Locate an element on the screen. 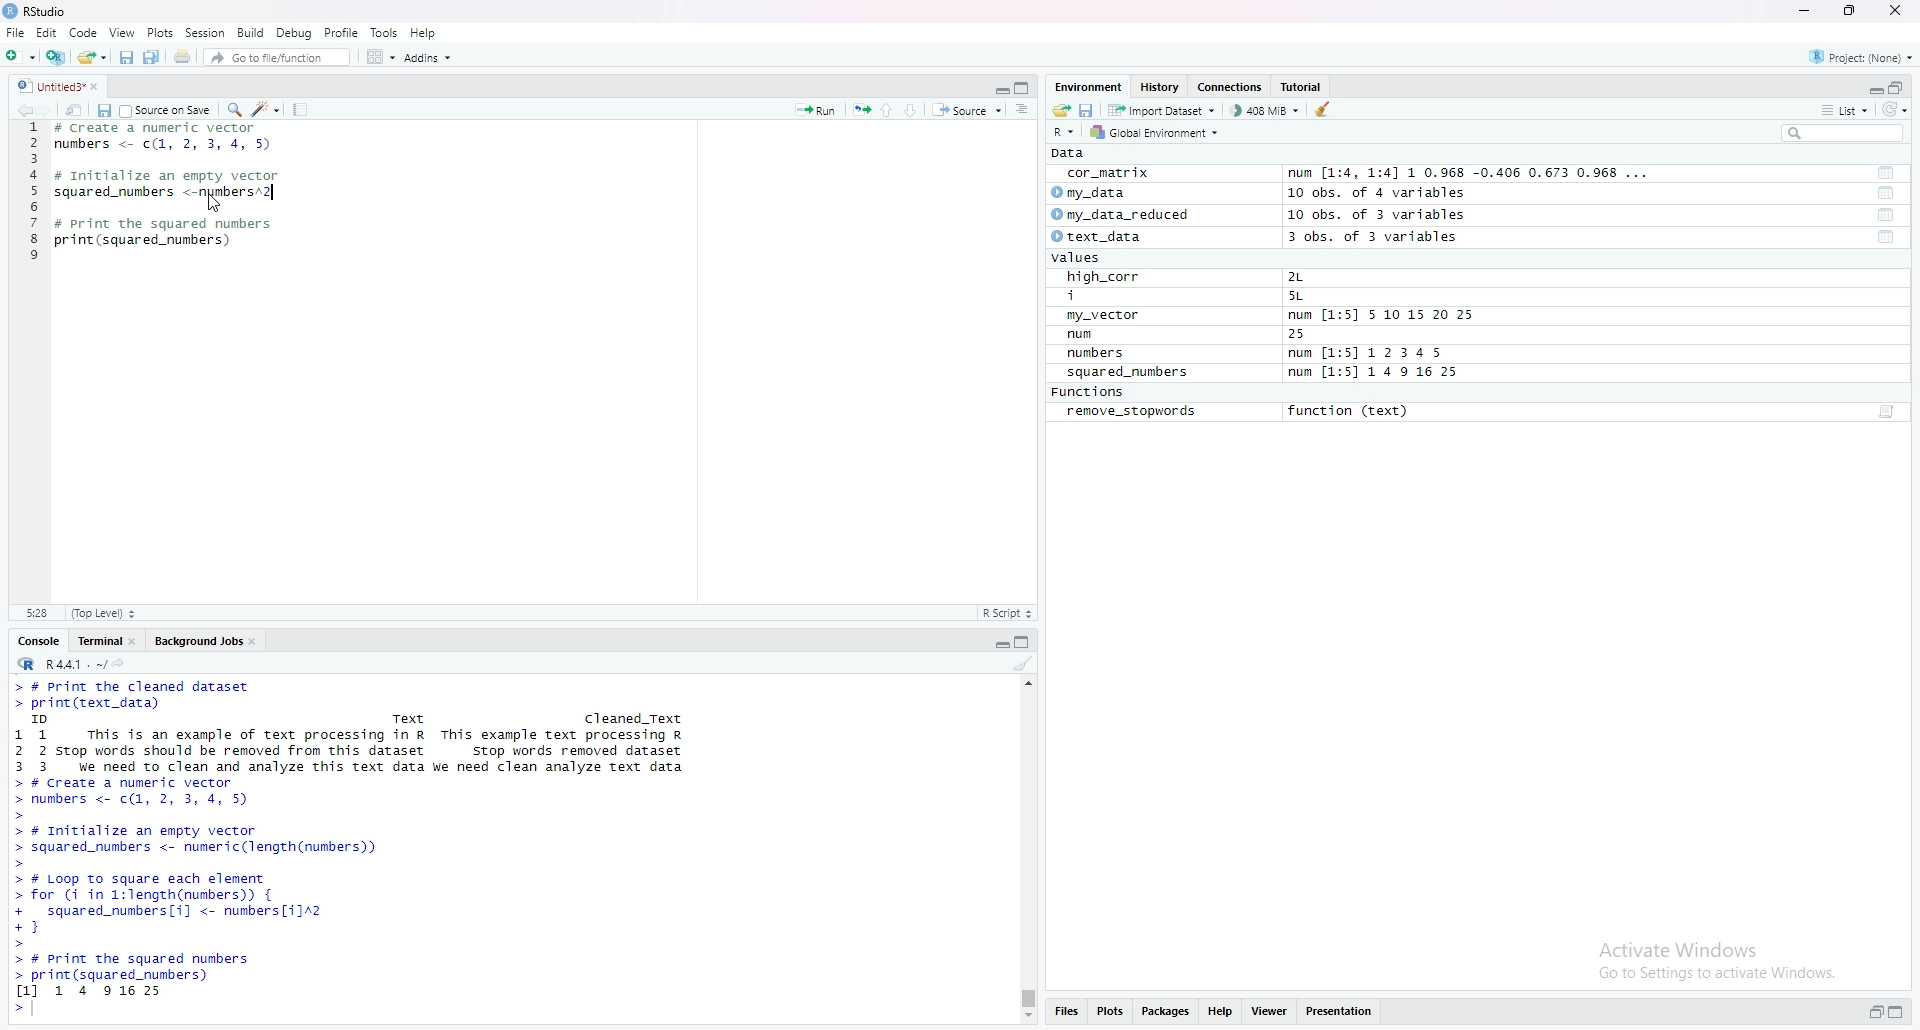 The width and height of the screenshot is (1920, 1030). up is located at coordinates (887, 108).